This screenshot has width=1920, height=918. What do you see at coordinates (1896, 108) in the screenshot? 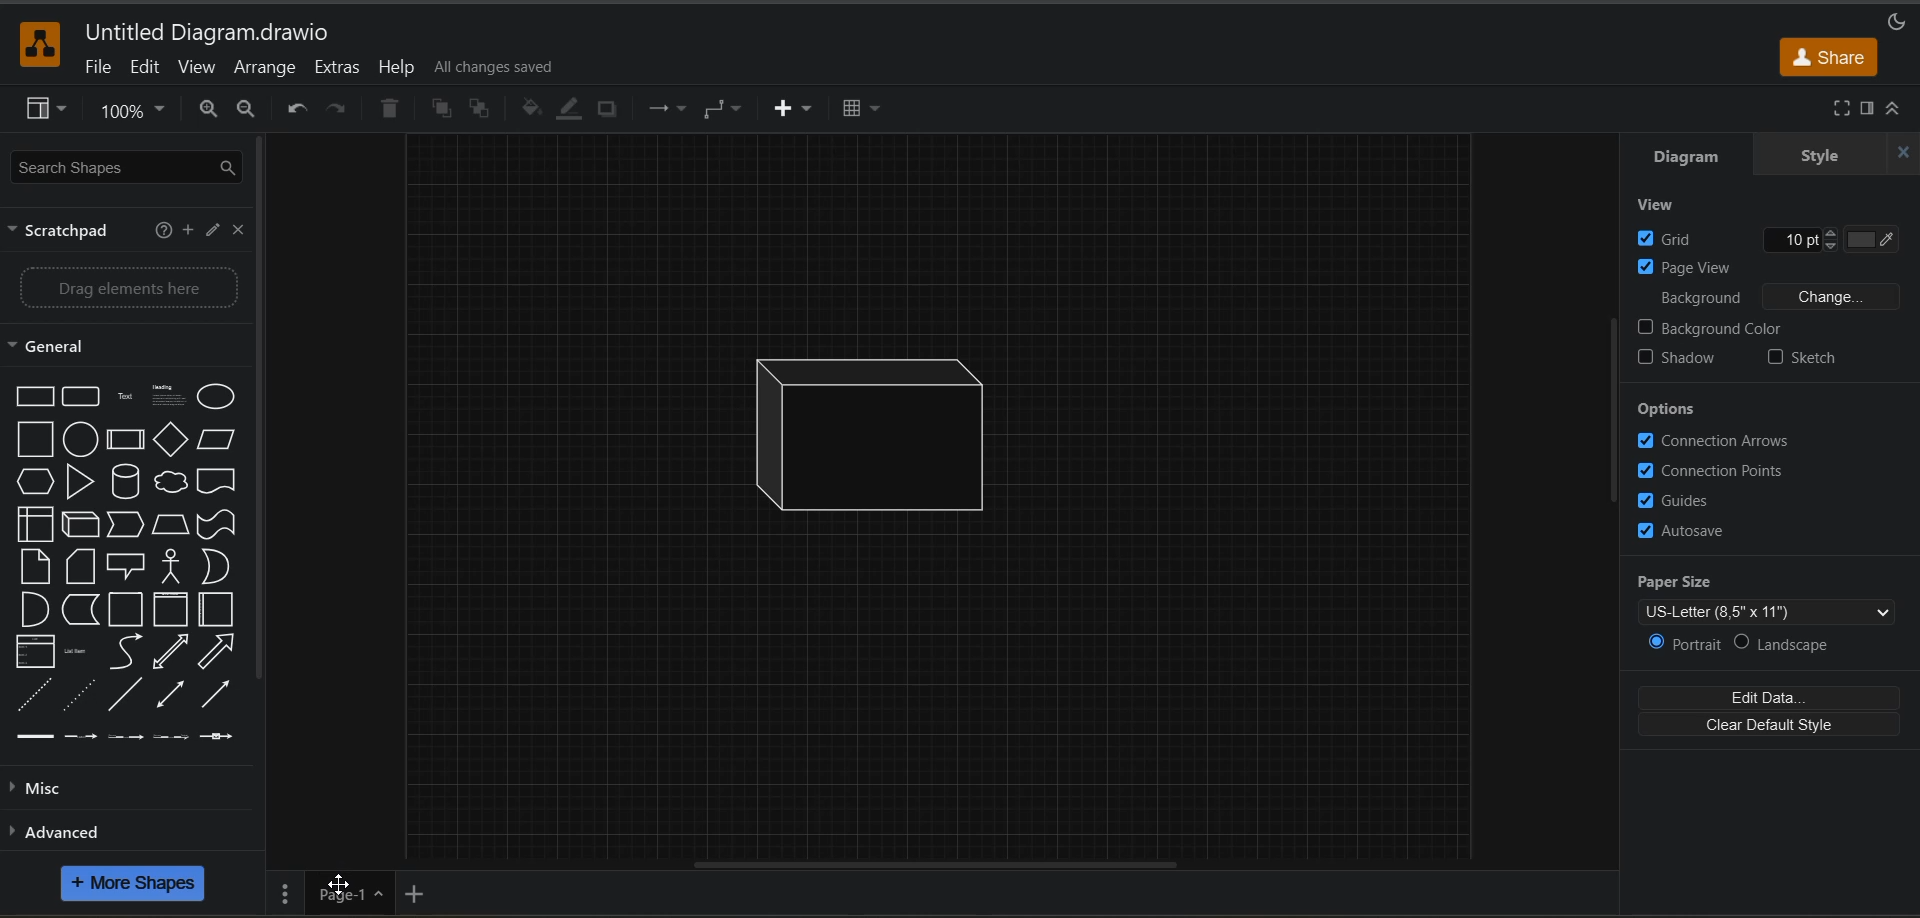
I see `collapse/expand` at bounding box center [1896, 108].